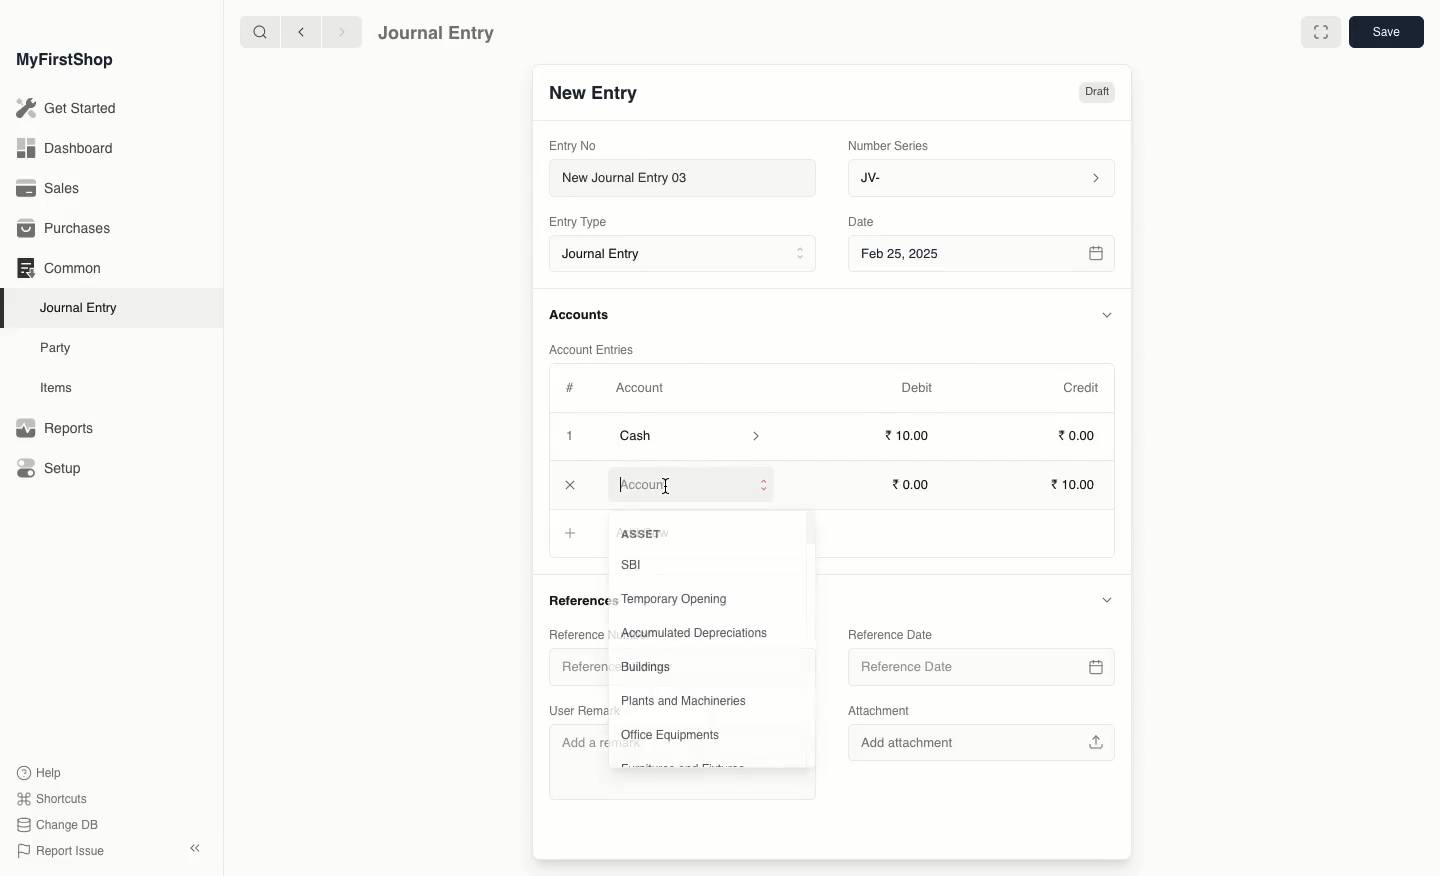 The height and width of the screenshot is (876, 1440). I want to click on Close, so click(575, 487).